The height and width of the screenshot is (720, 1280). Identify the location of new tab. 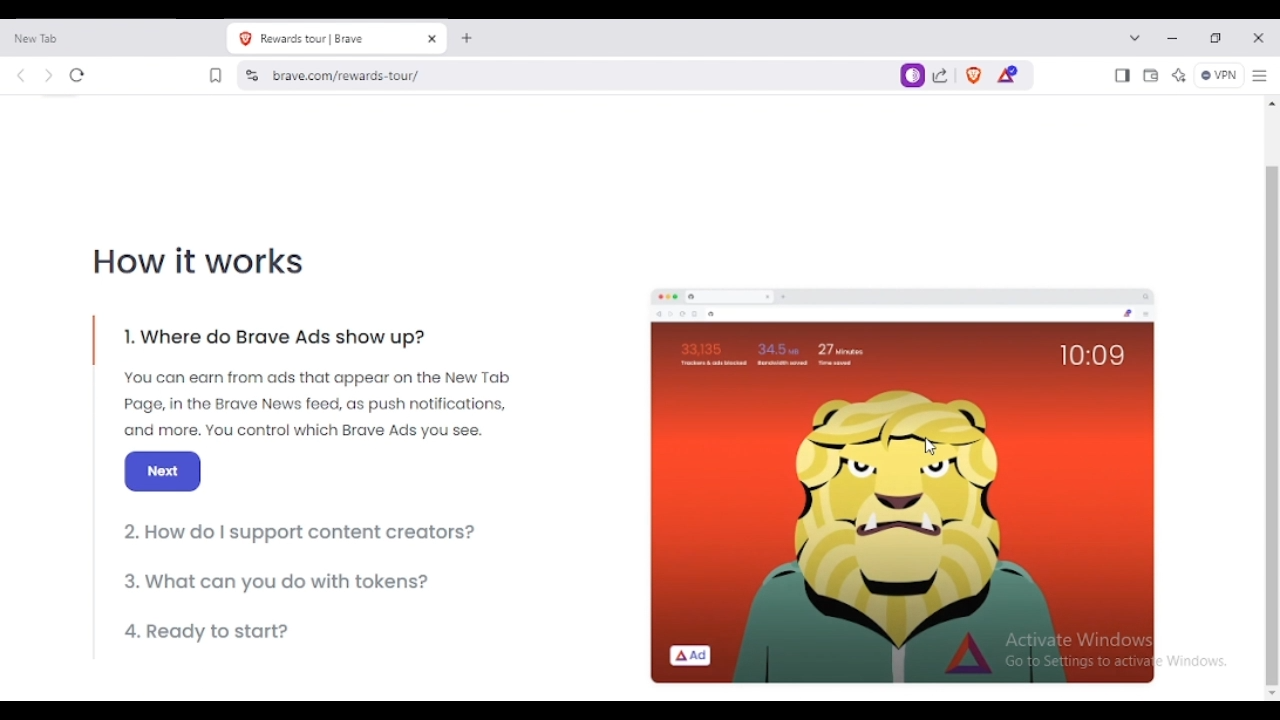
(94, 39).